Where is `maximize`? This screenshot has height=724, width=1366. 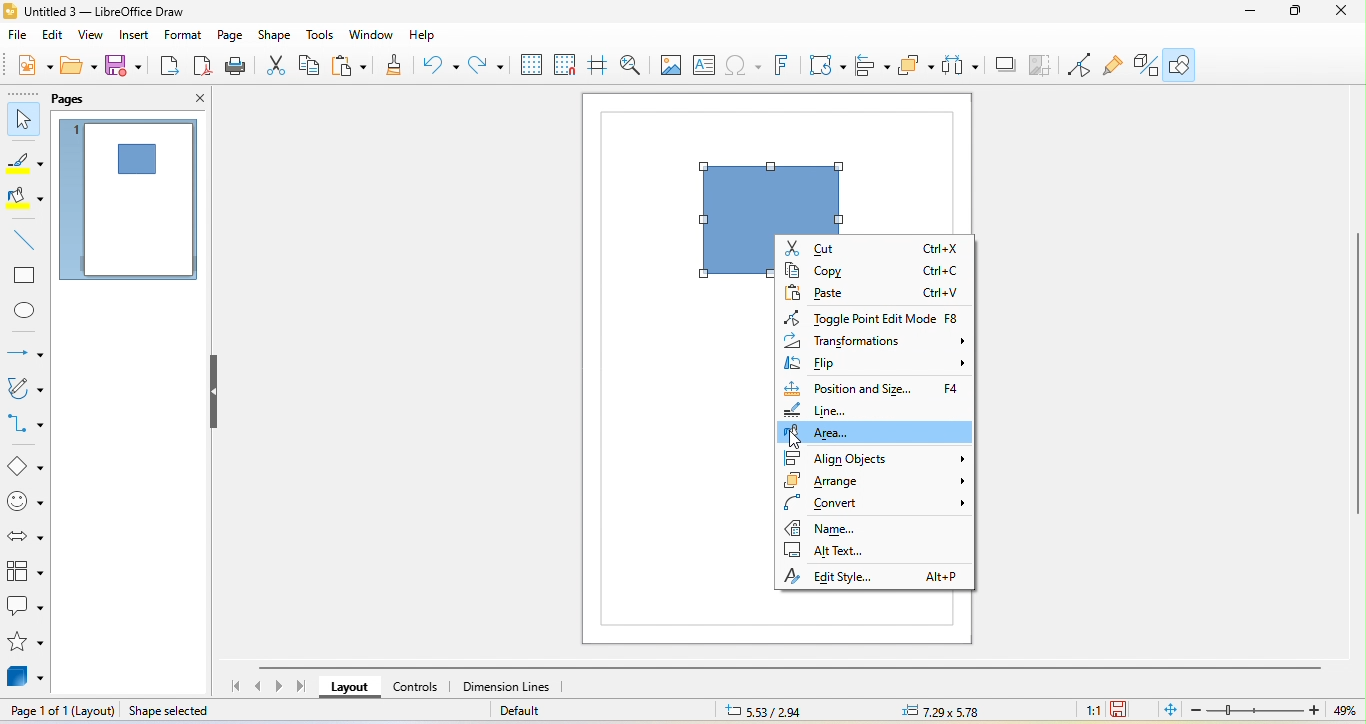
maximize is located at coordinates (1296, 13).